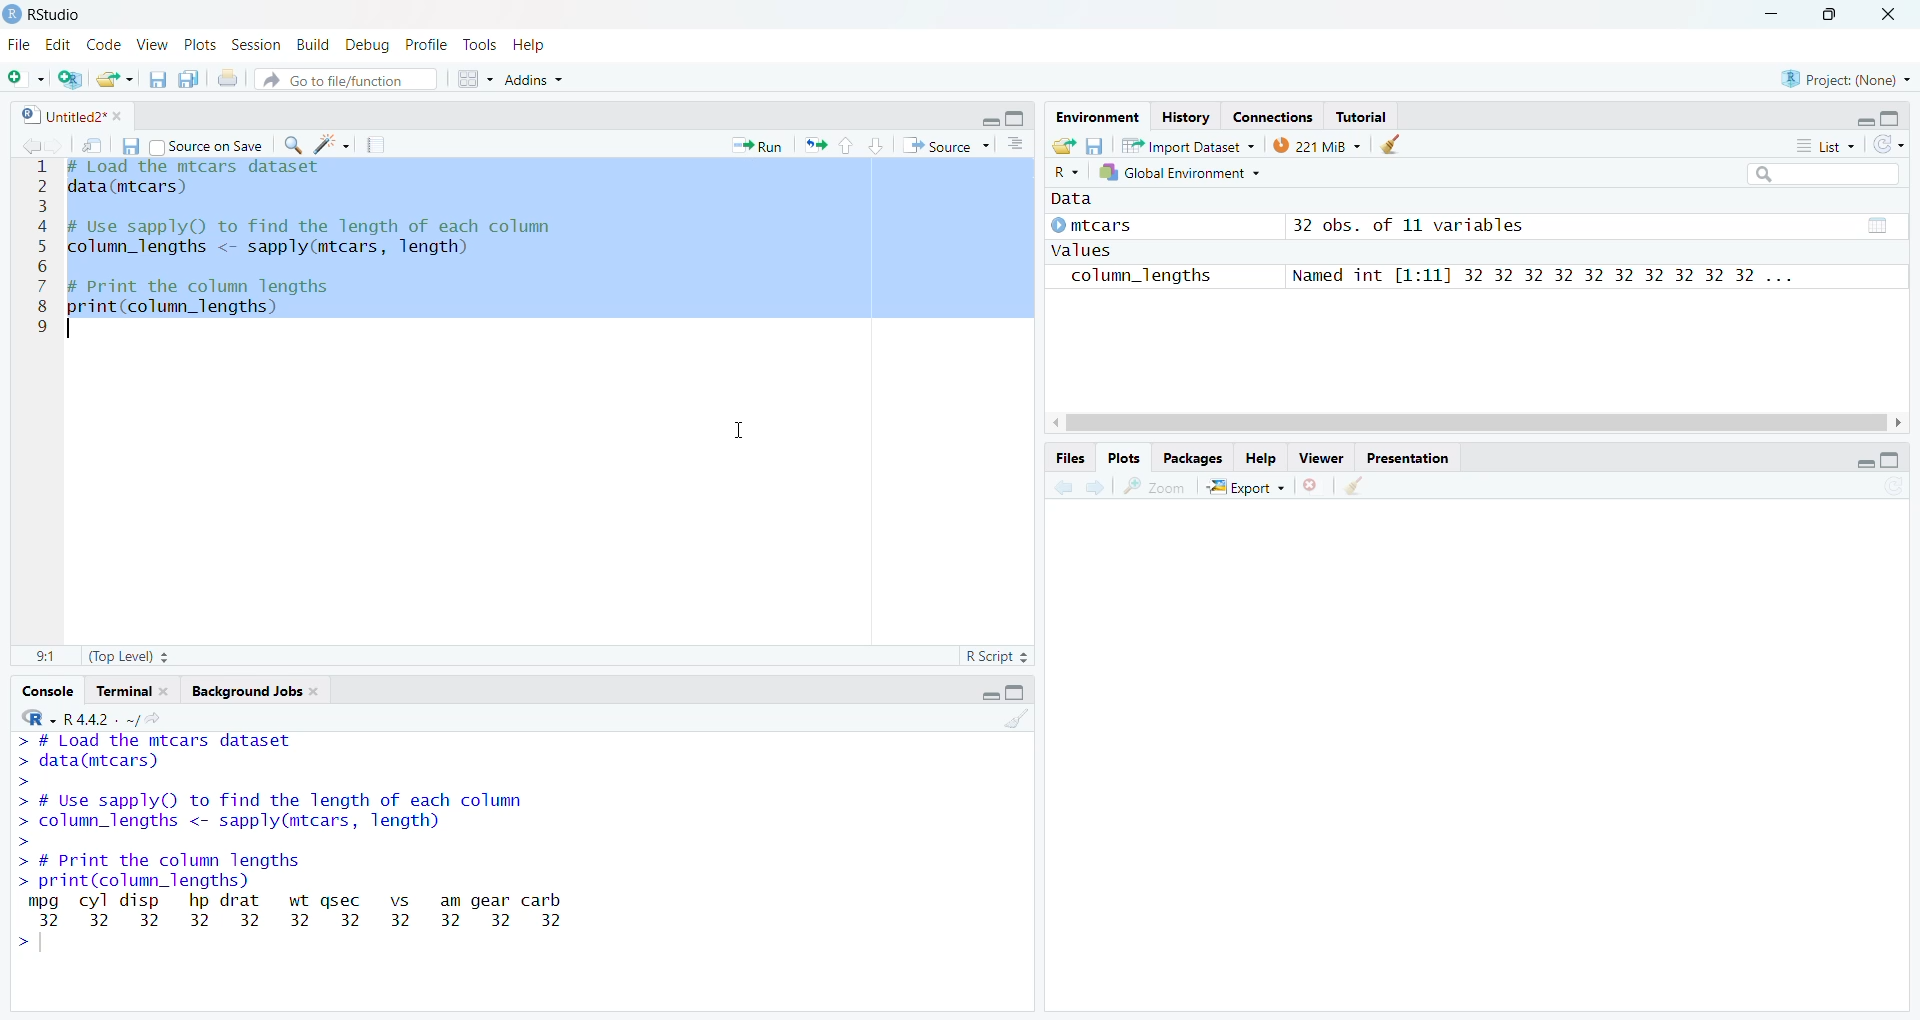 The height and width of the screenshot is (1020, 1920). What do you see at coordinates (1864, 120) in the screenshot?
I see `Hide` at bounding box center [1864, 120].